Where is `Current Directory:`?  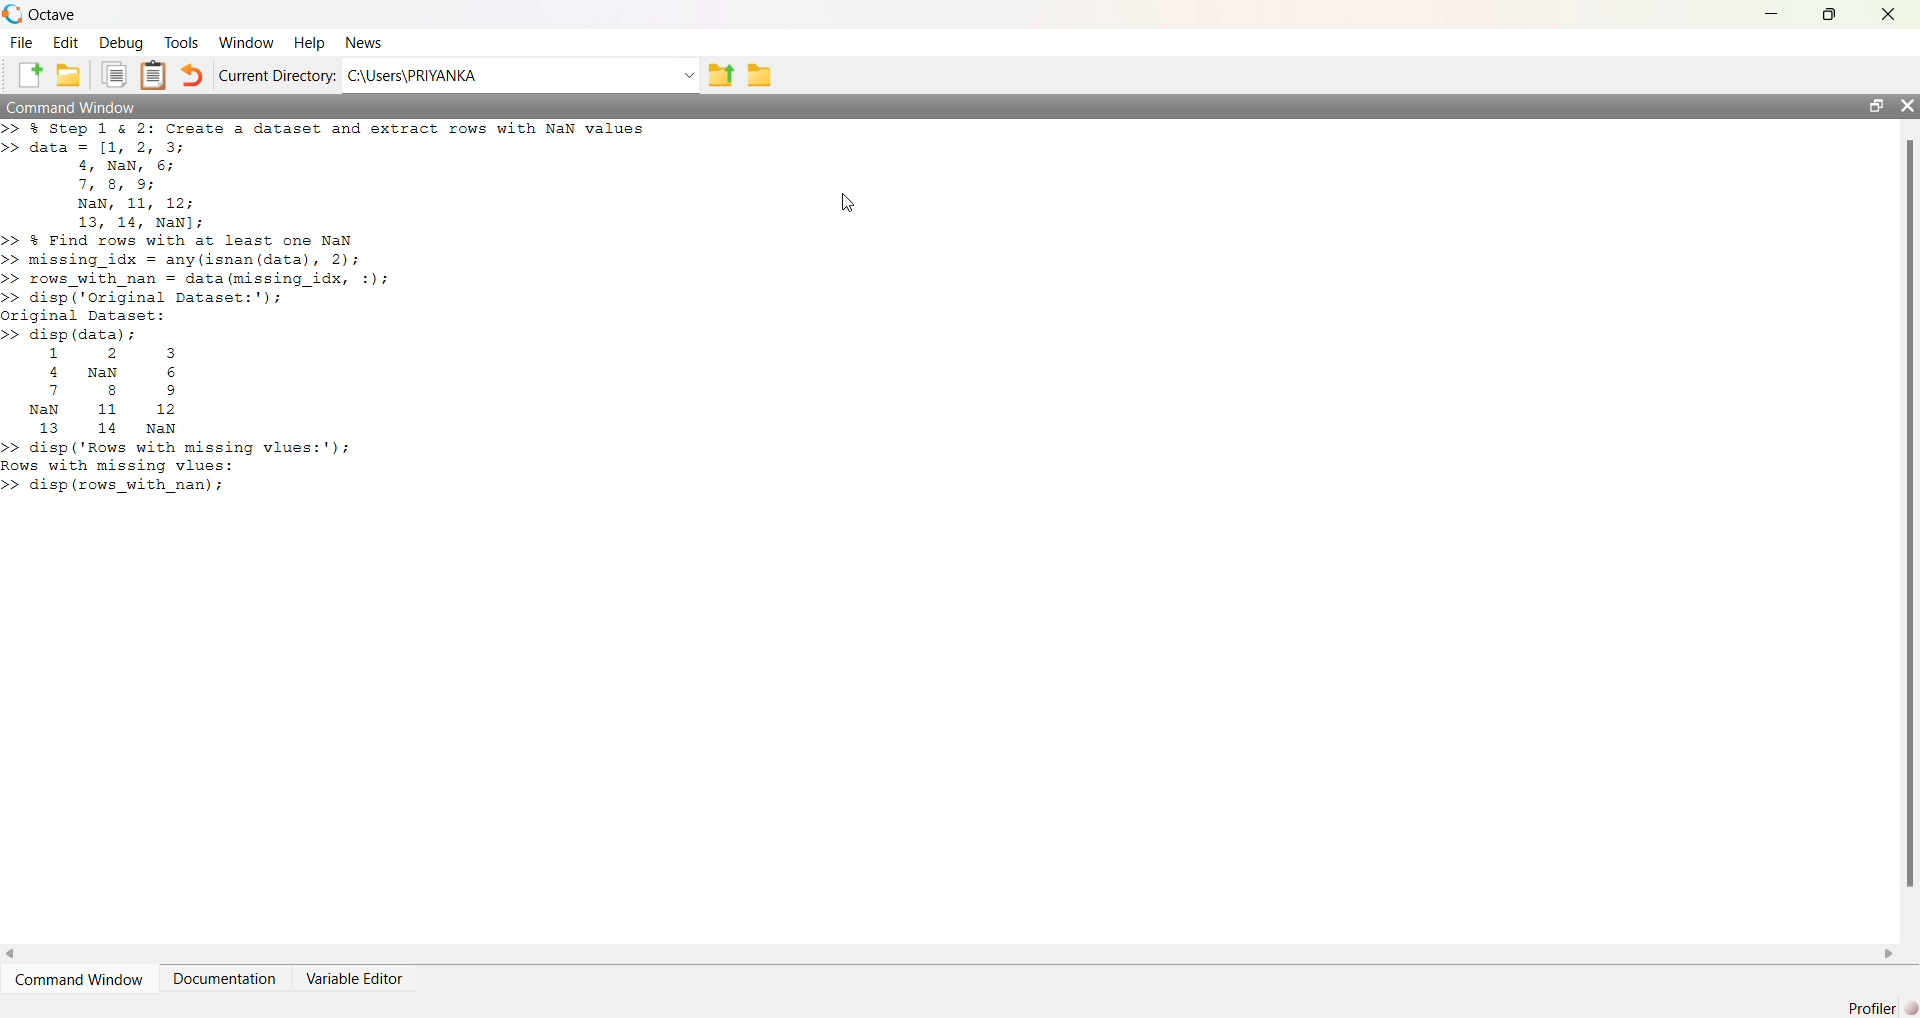
Current Directory: is located at coordinates (278, 75).